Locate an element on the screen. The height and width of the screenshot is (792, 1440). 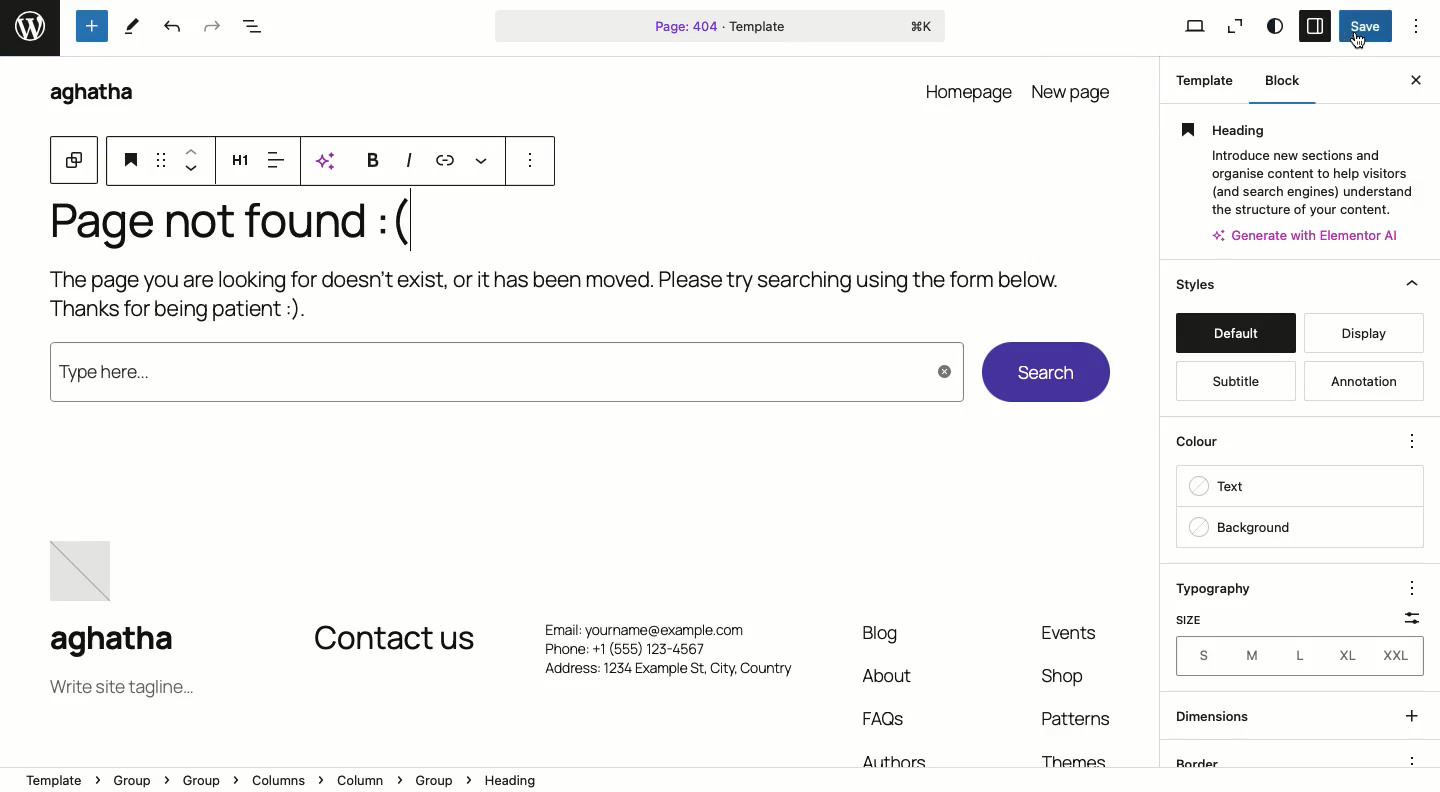
Sizes is located at coordinates (1202, 656).